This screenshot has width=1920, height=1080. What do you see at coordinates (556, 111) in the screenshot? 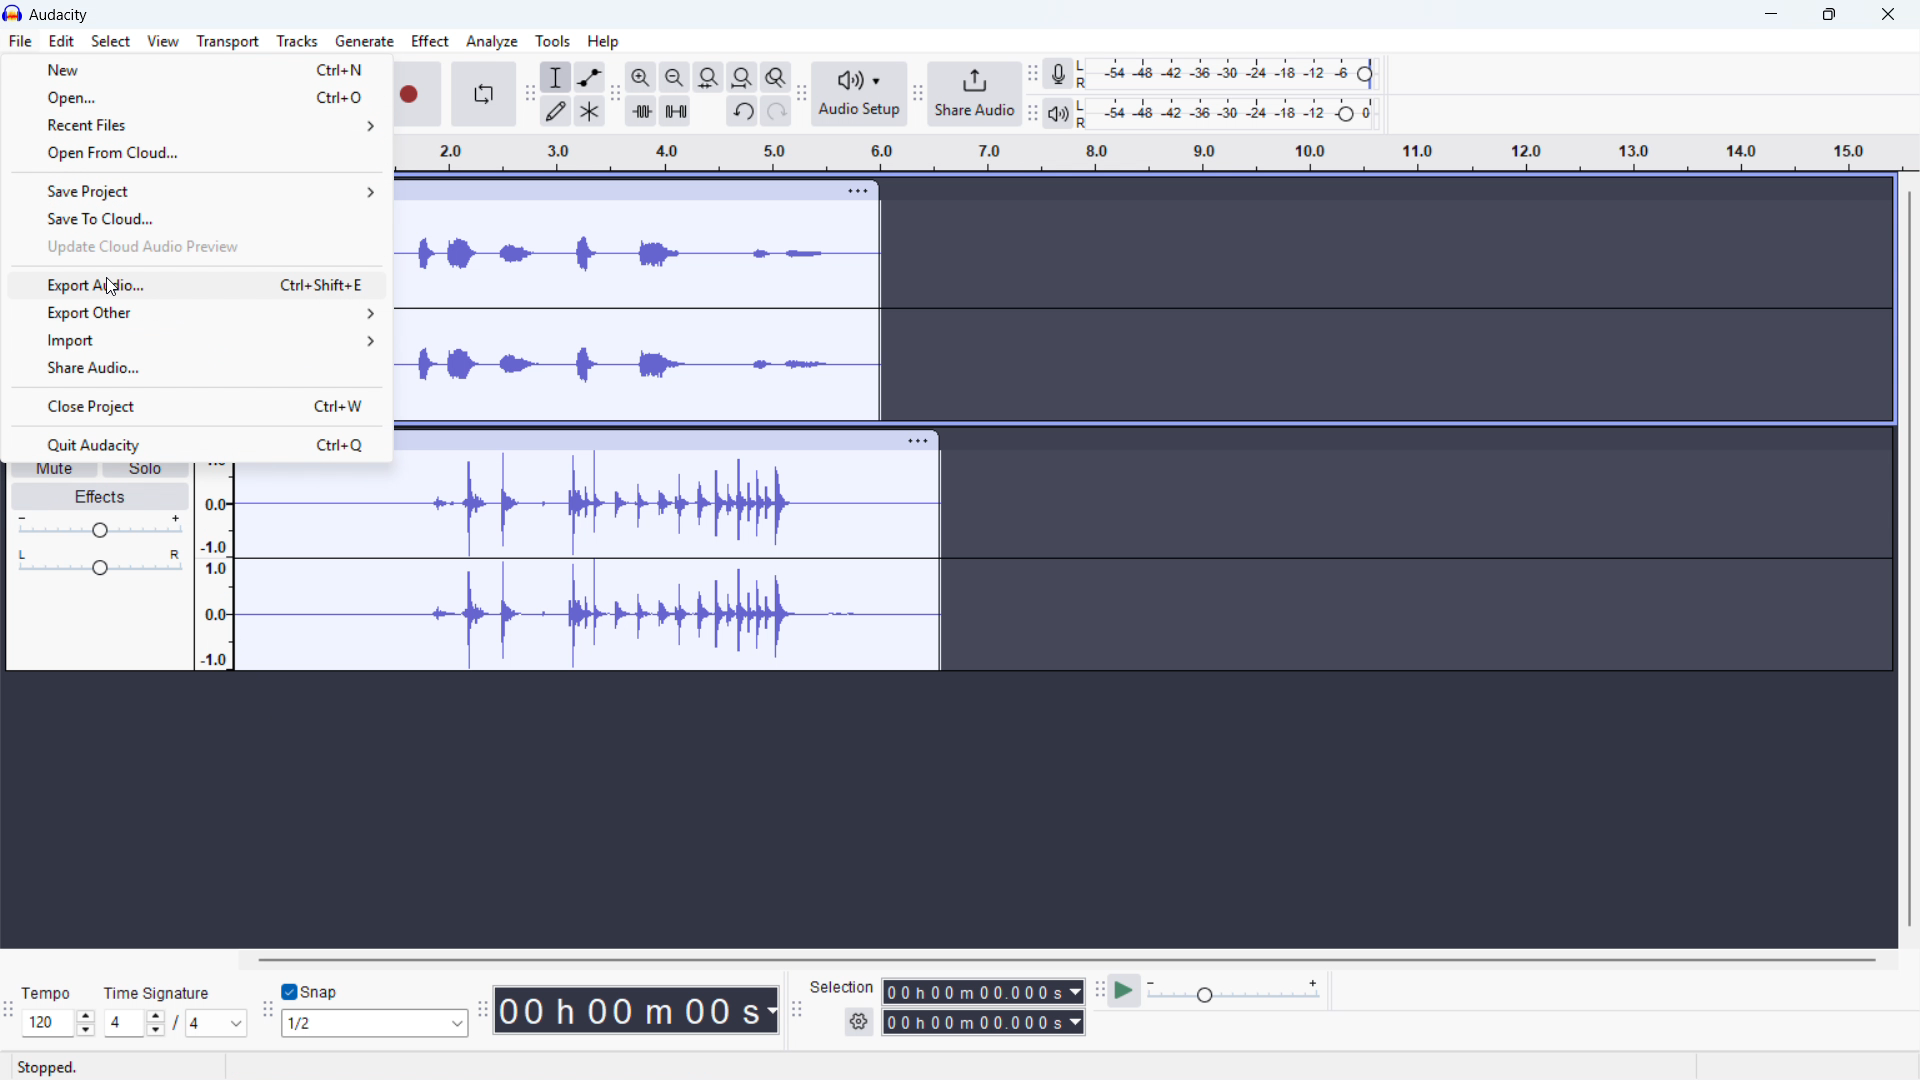
I see `Draw tool ` at bounding box center [556, 111].